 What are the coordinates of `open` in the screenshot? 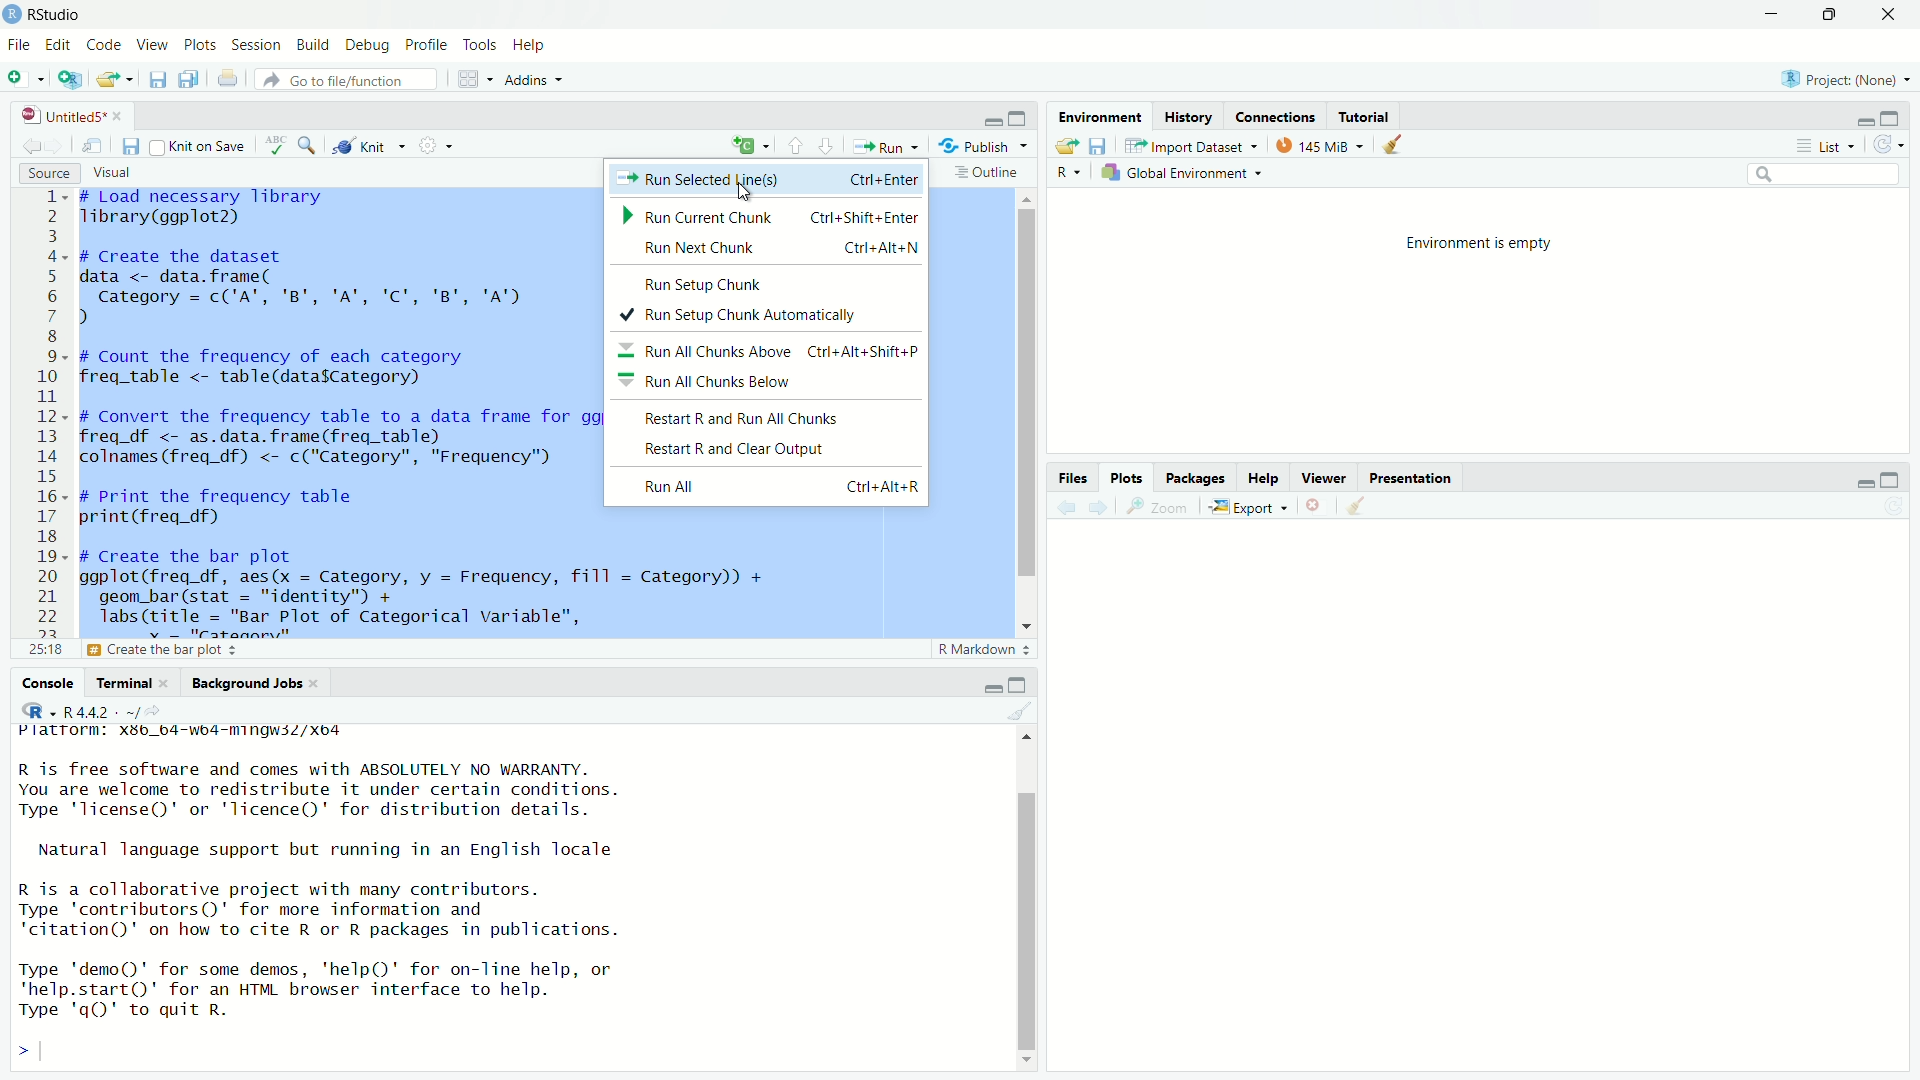 It's located at (1069, 147).